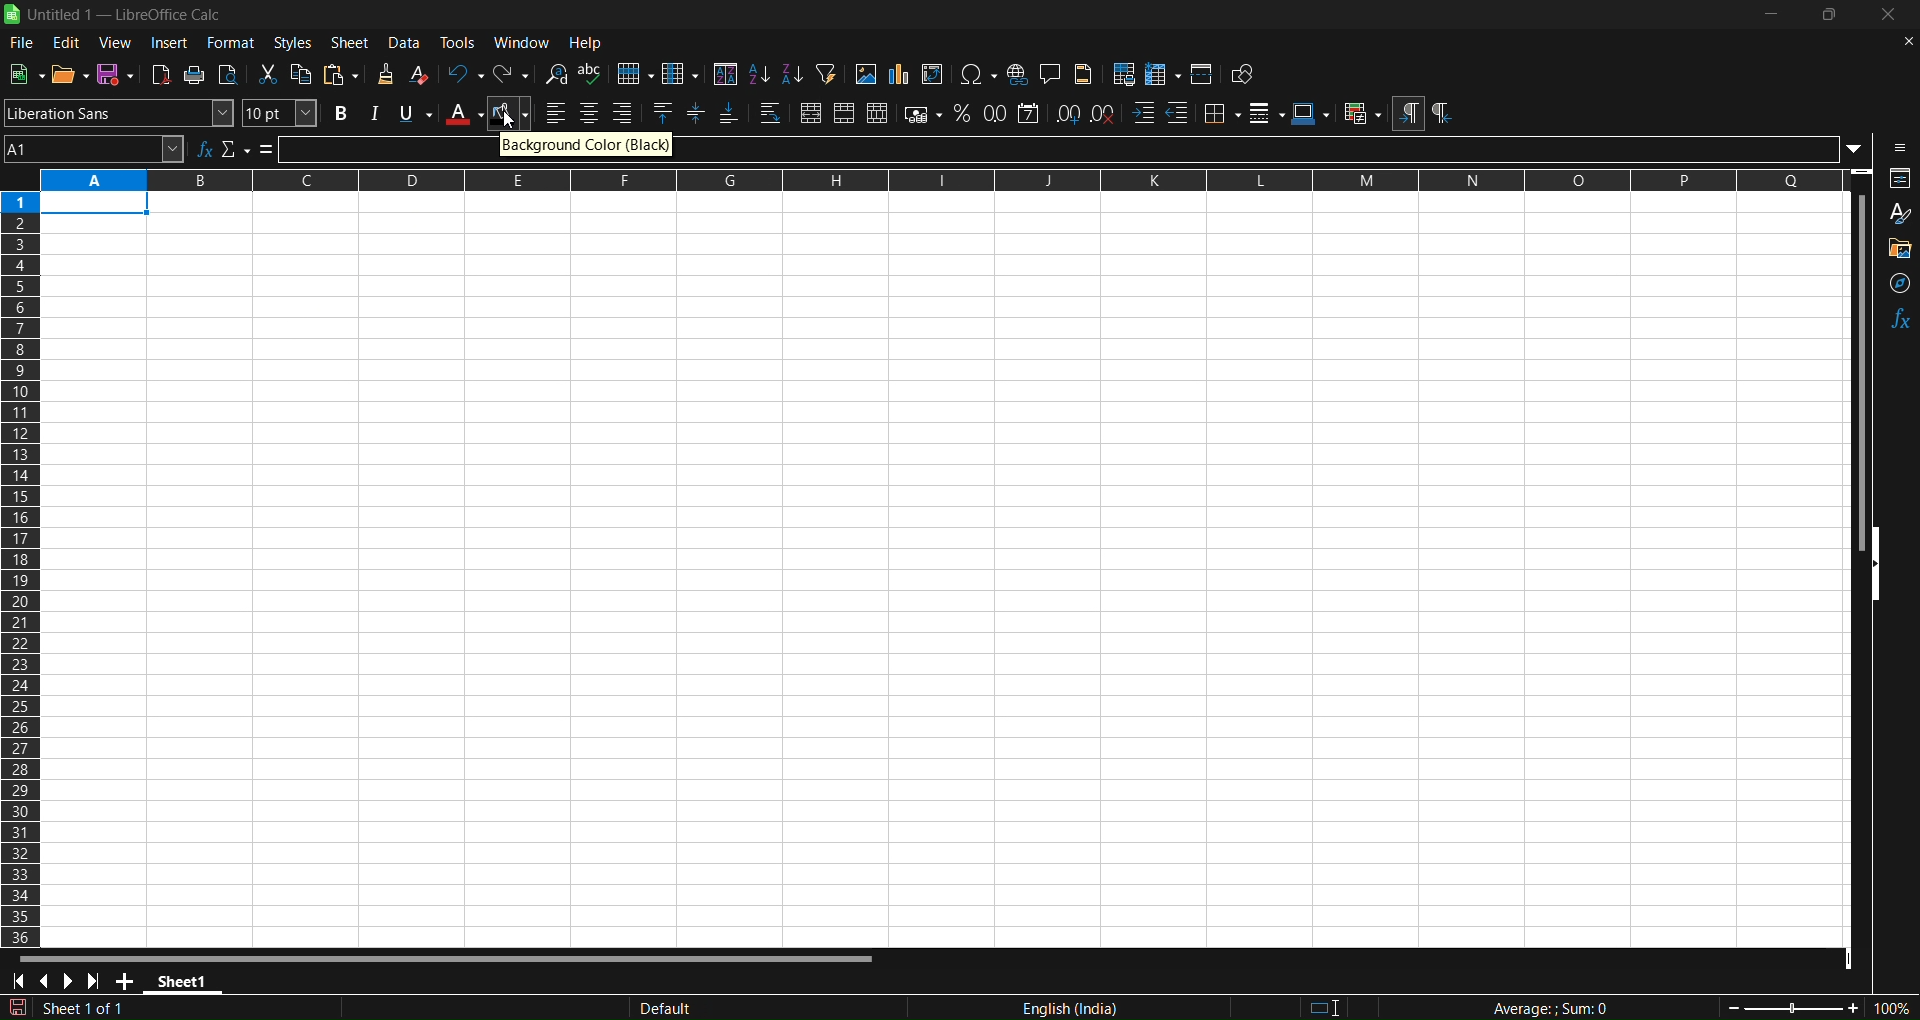 Image resolution: width=1920 pixels, height=1020 pixels. Describe the element at coordinates (418, 75) in the screenshot. I see `clear direct formatting` at that location.